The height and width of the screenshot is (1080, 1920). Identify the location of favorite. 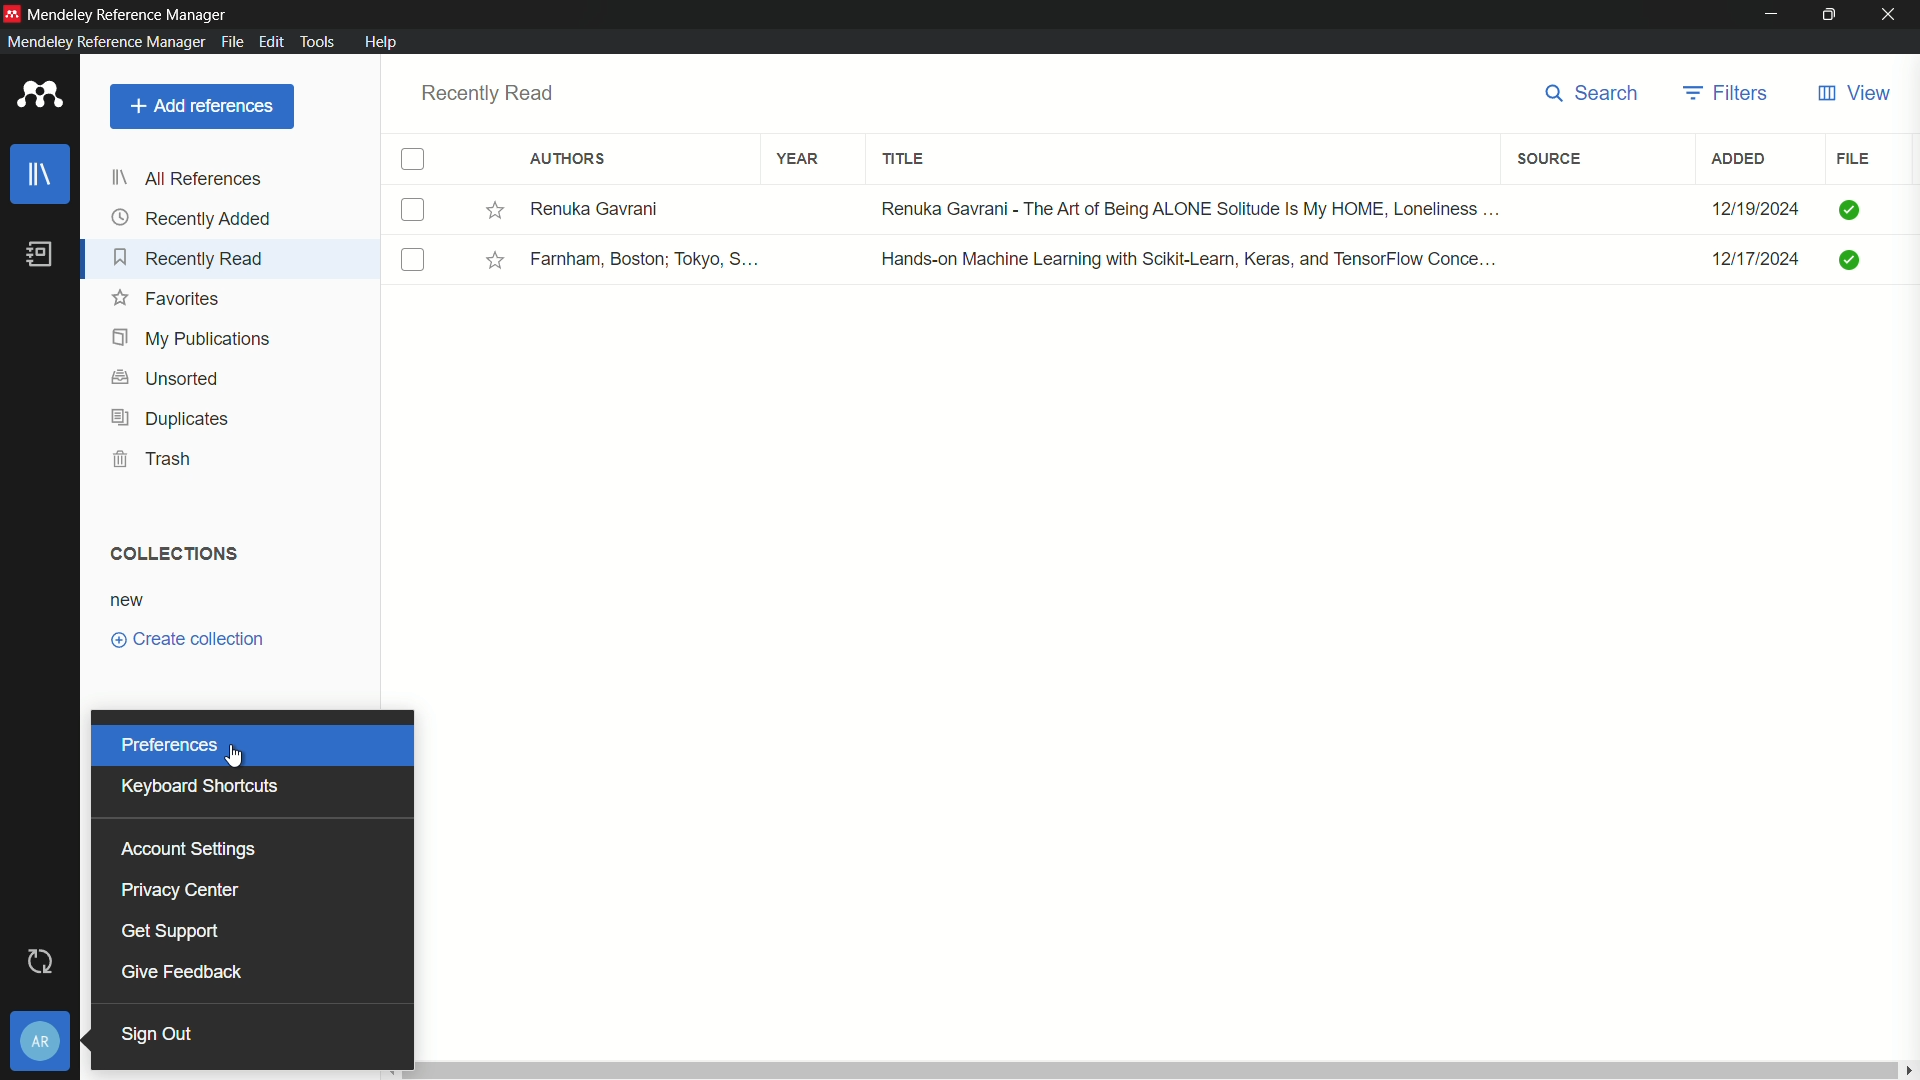
(169, 298).